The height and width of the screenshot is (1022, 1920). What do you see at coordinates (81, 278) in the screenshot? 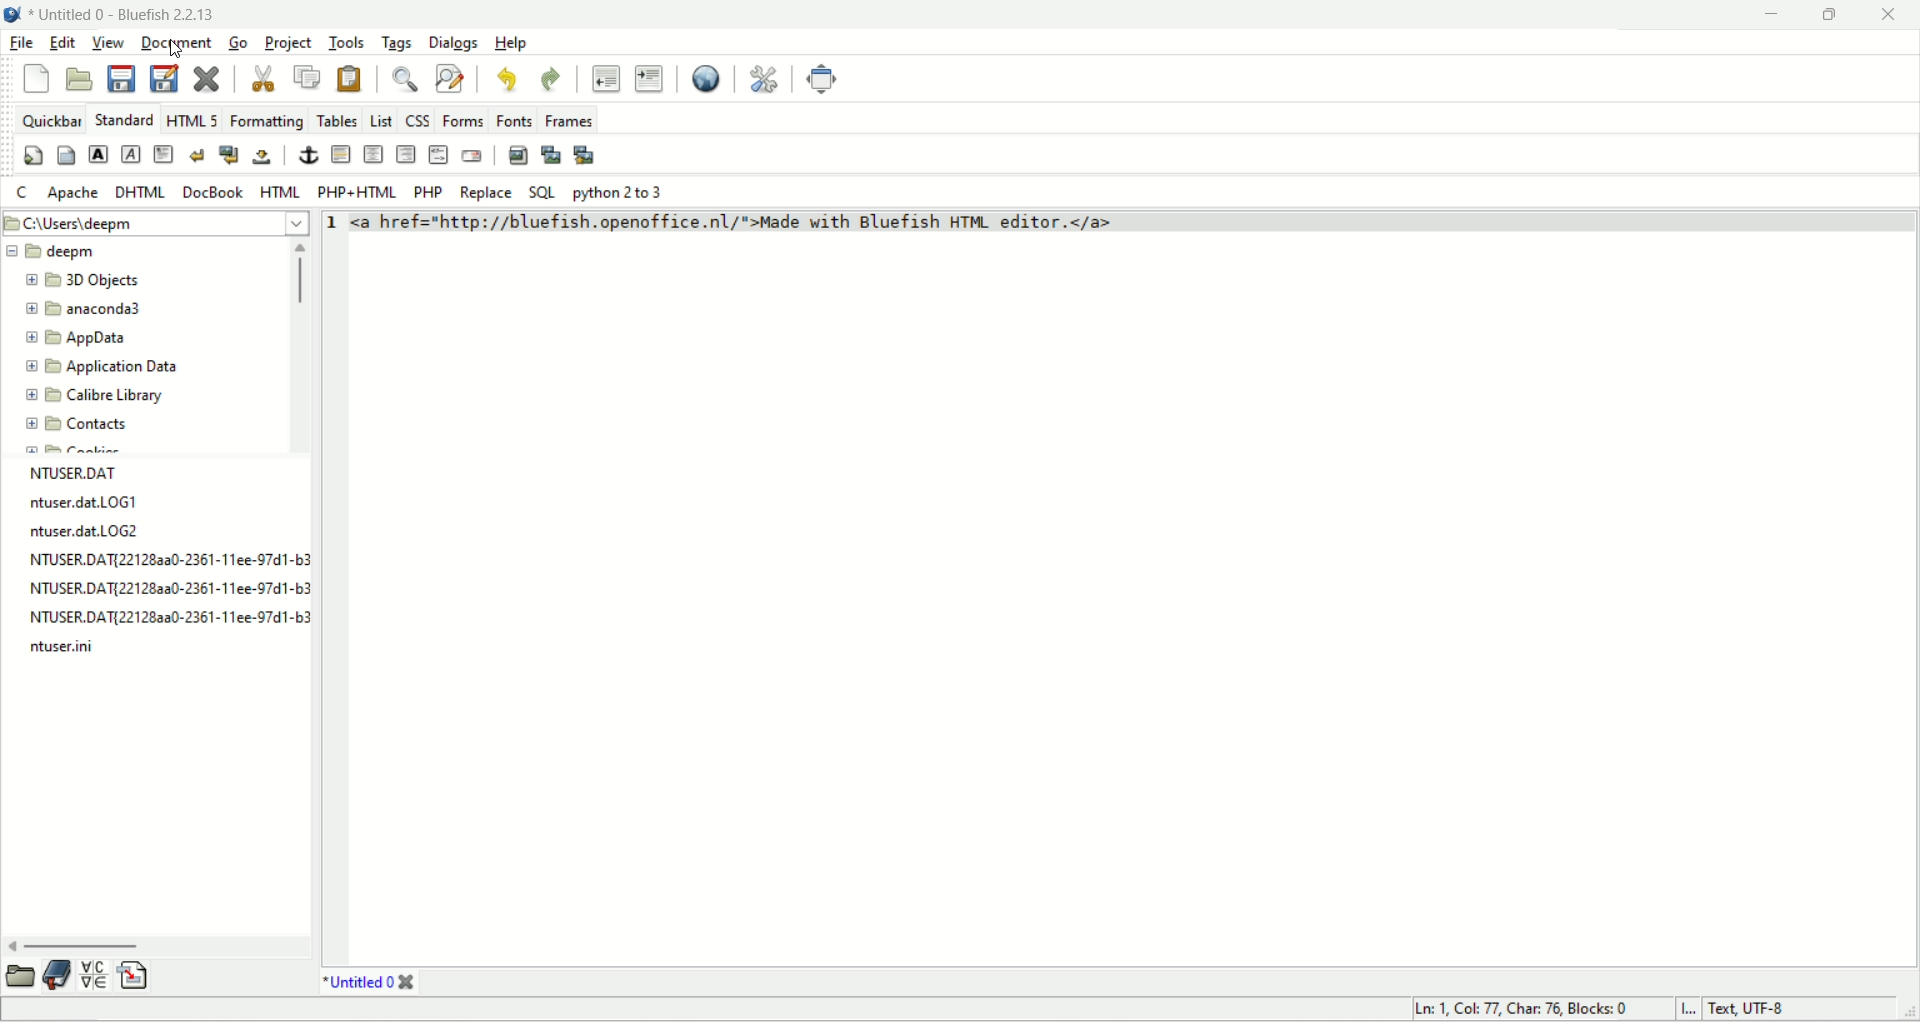
I see `3D objects` at bounding box center [81, 278].